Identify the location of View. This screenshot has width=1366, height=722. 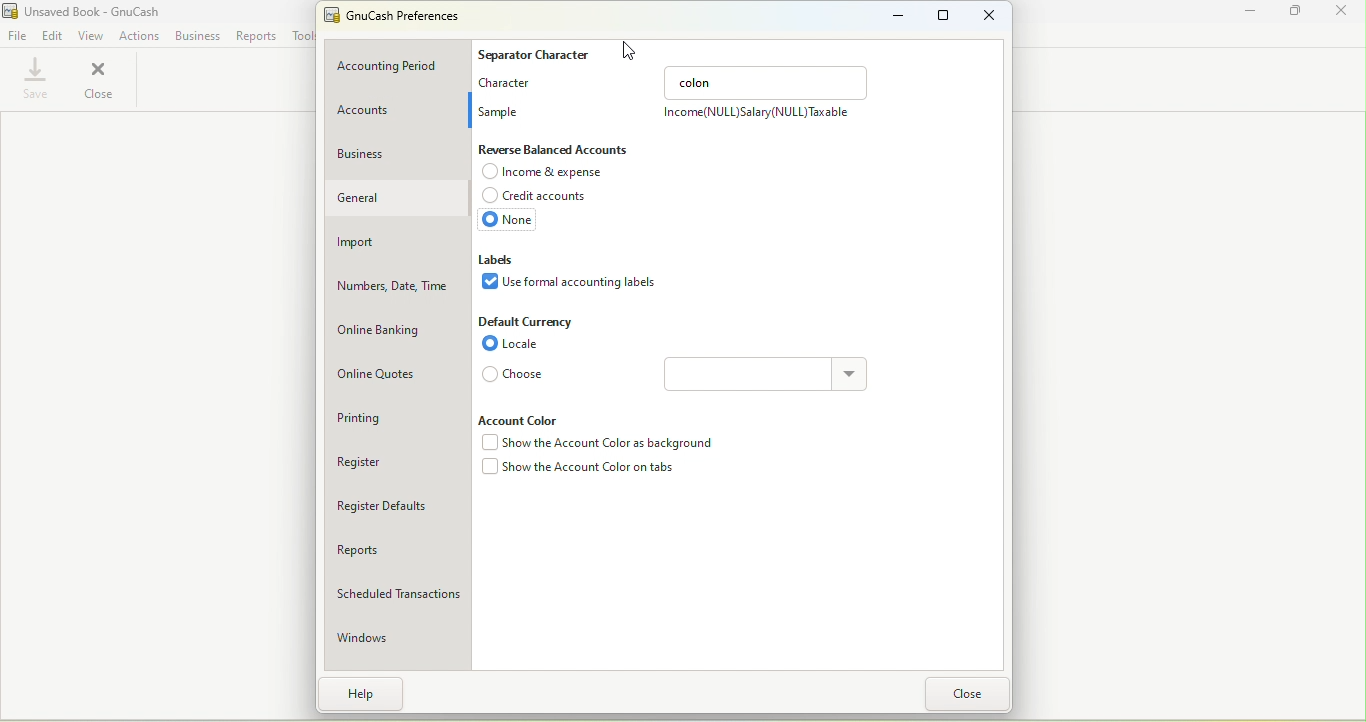
(92, 34).